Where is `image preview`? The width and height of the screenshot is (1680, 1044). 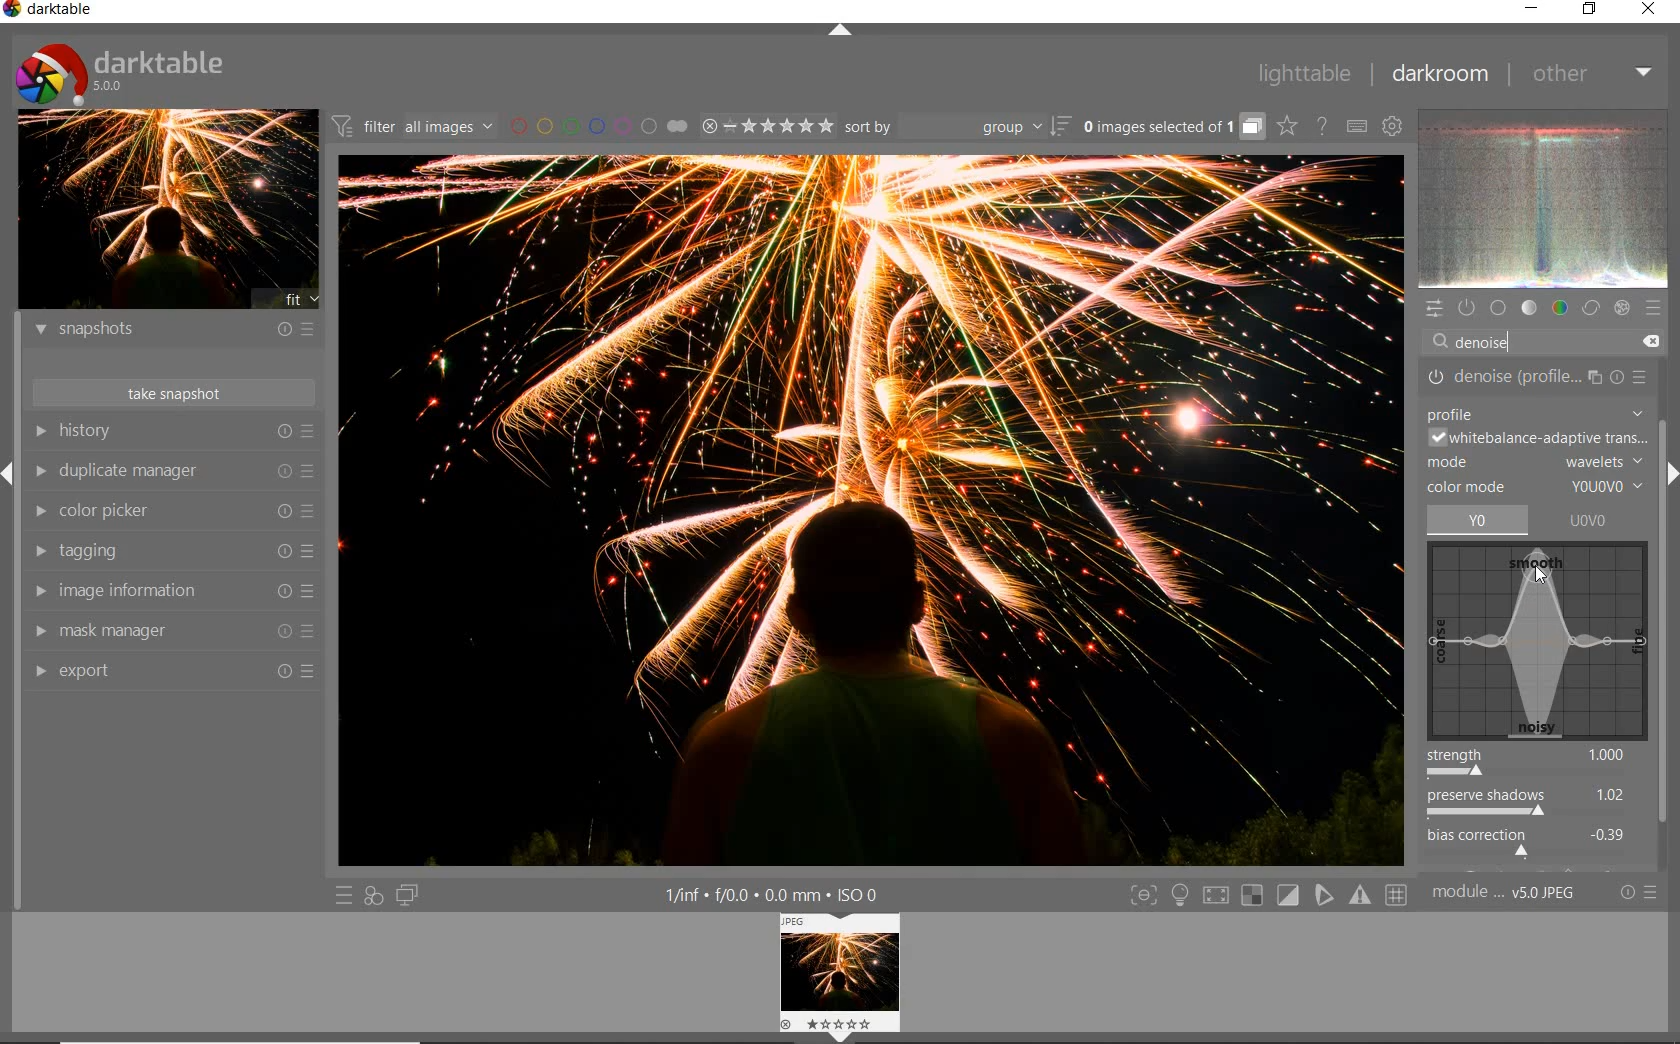 image preview is located at coordinates (167, 210).